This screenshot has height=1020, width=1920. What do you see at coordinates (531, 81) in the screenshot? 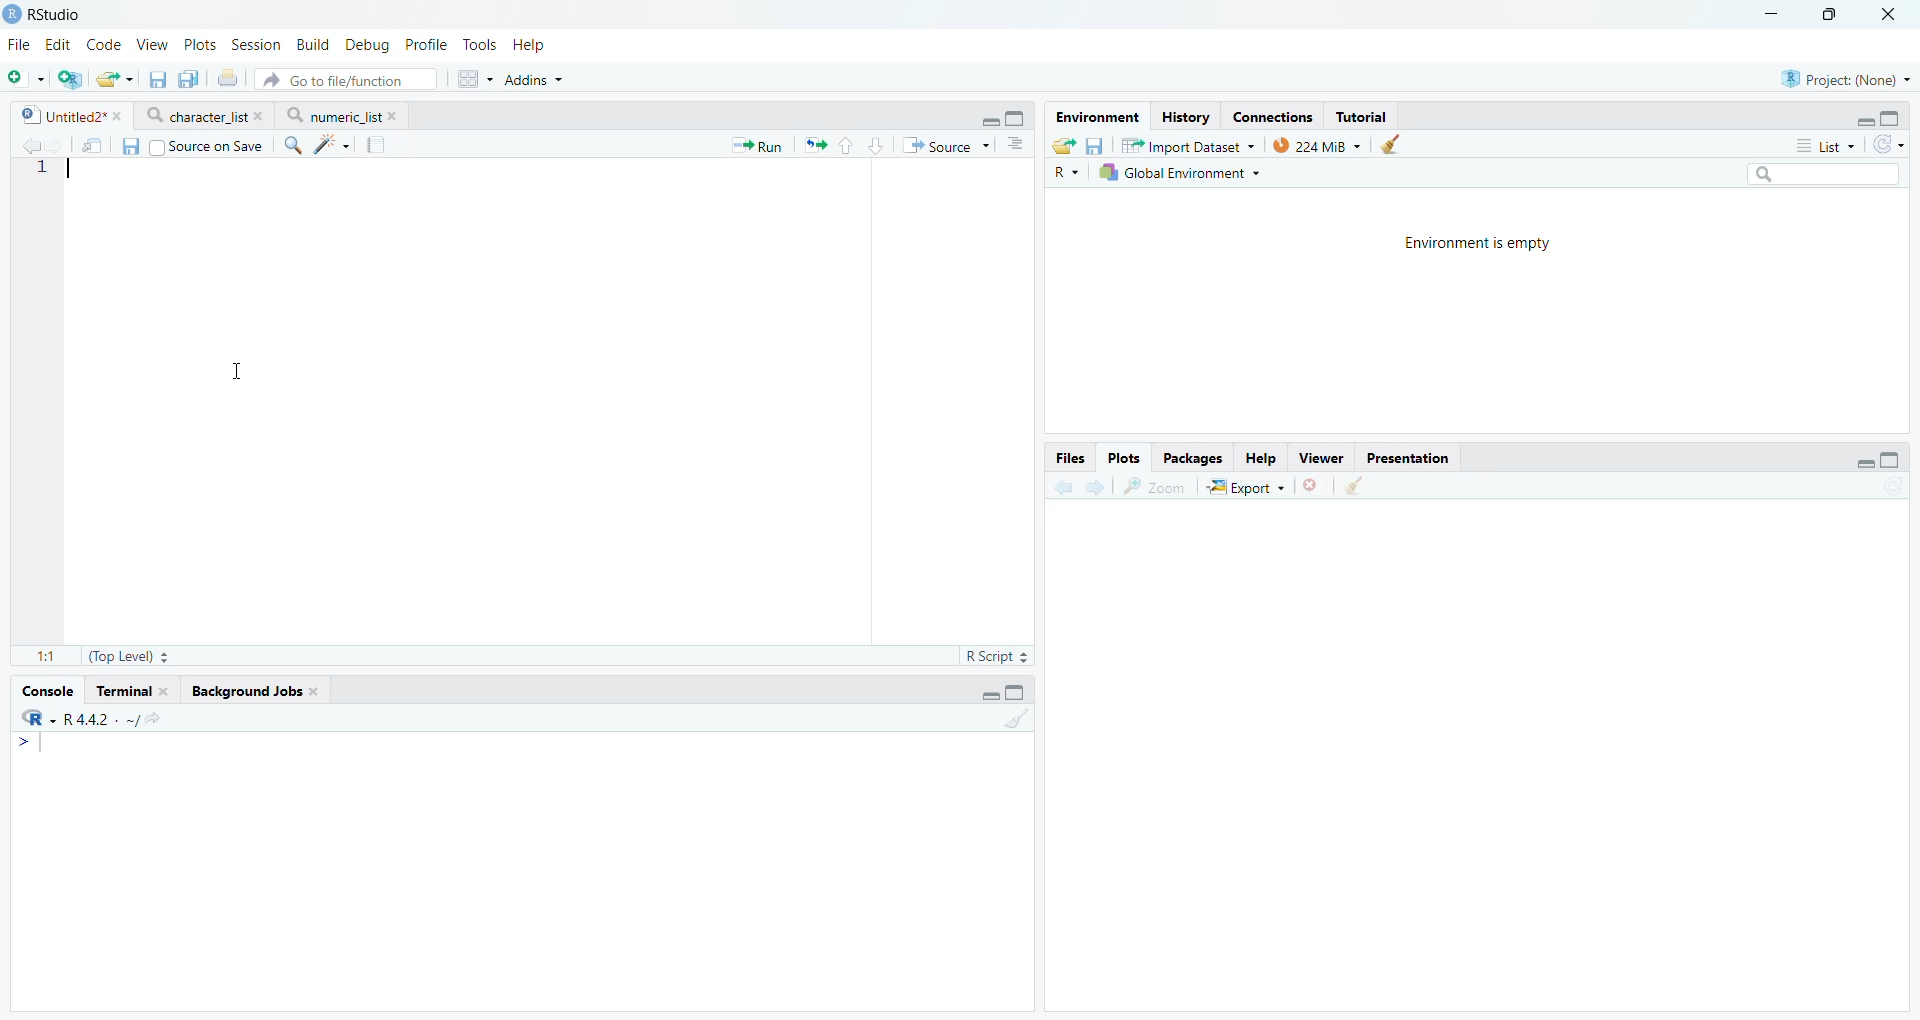
I see `Addins` at bounding box center [531, 81].